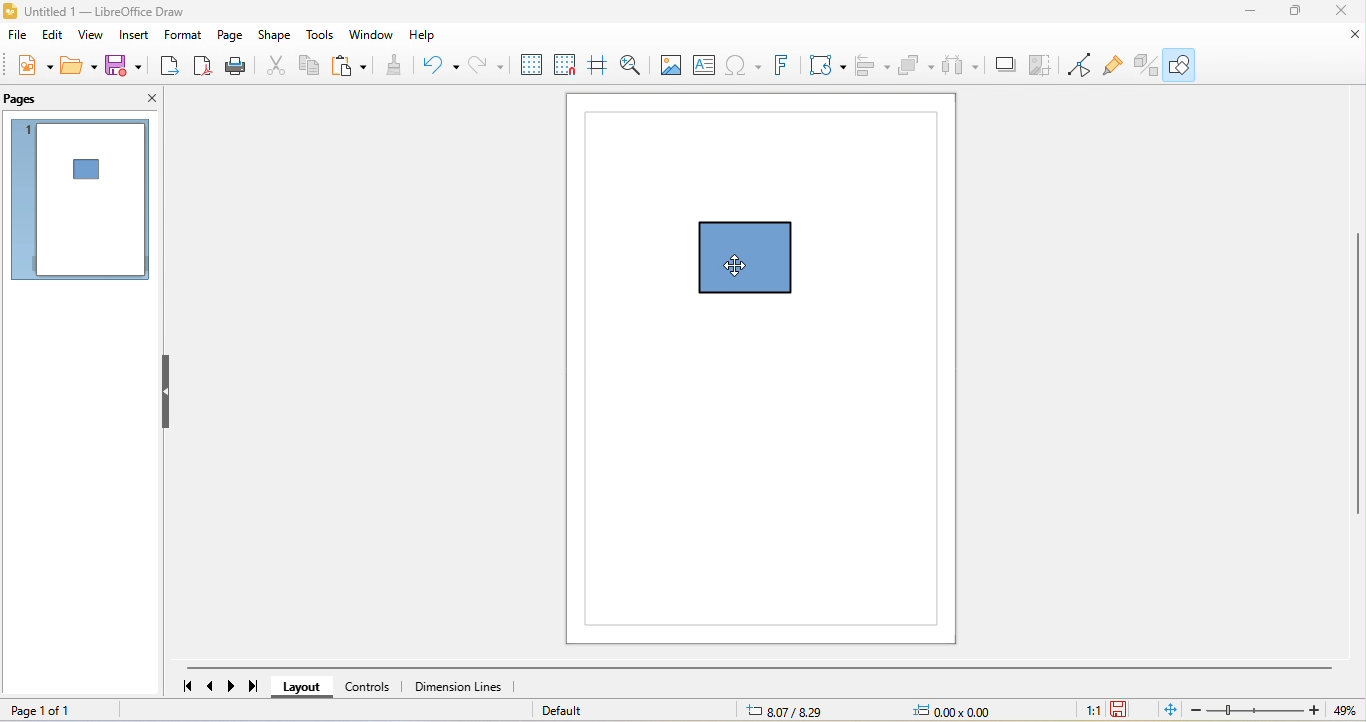 The height and width of the screenshot is (722, 1366). Describe the element at coordinates (172, 393) in the screenshot. I see `hide` at that location.